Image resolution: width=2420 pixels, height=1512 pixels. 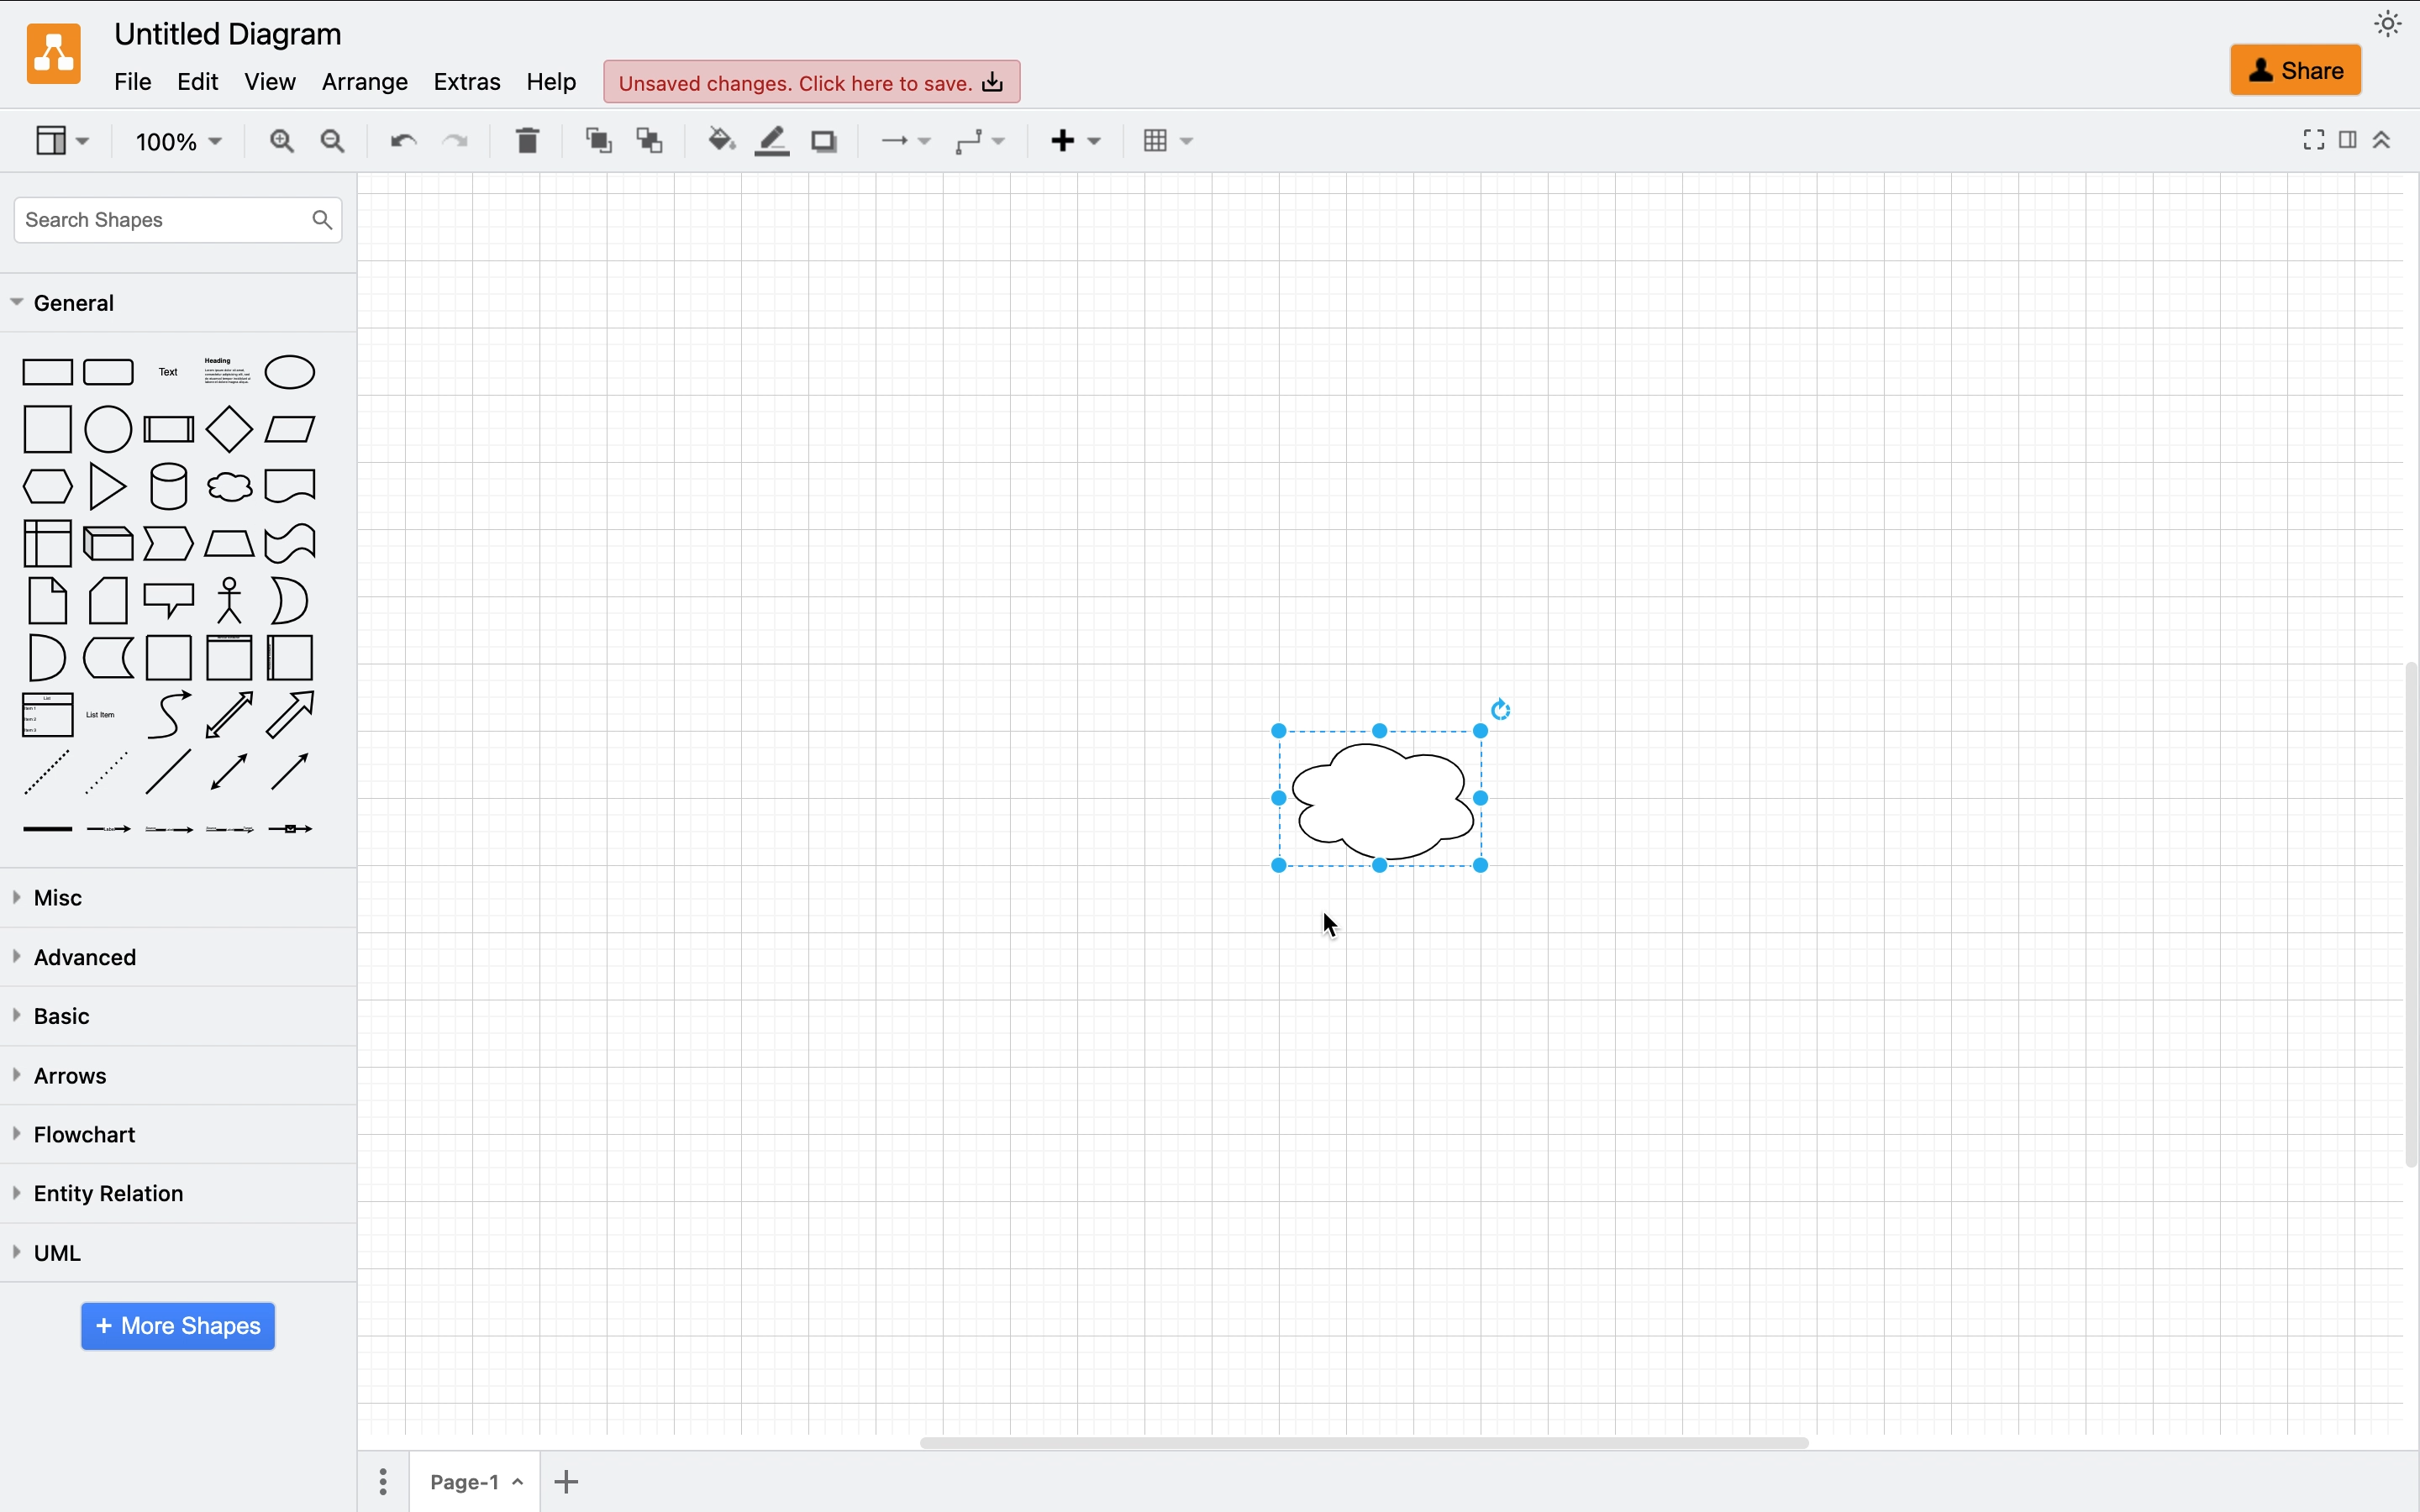 What do you see at coordinates (169, 602) in the screenshot?
I see `callout` at bounding box center [169, 602].